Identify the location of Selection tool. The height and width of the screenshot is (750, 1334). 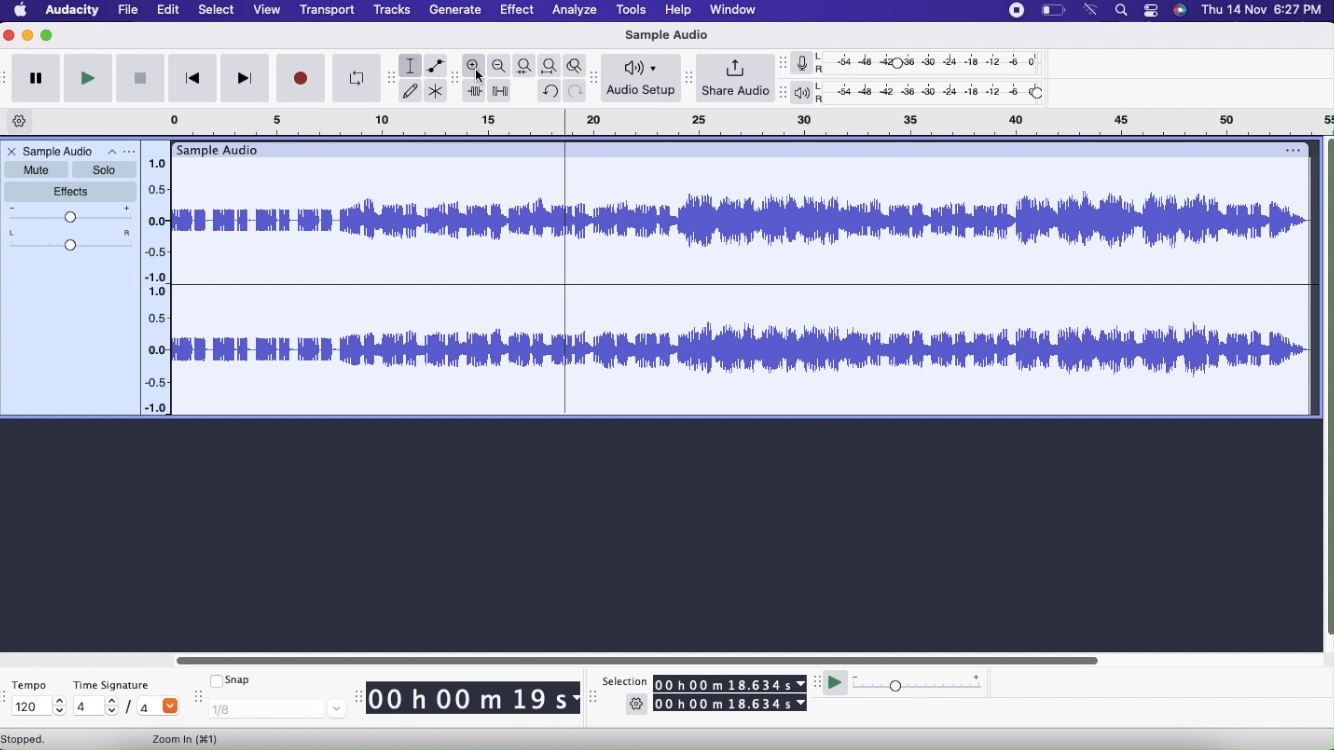
(411, 65).